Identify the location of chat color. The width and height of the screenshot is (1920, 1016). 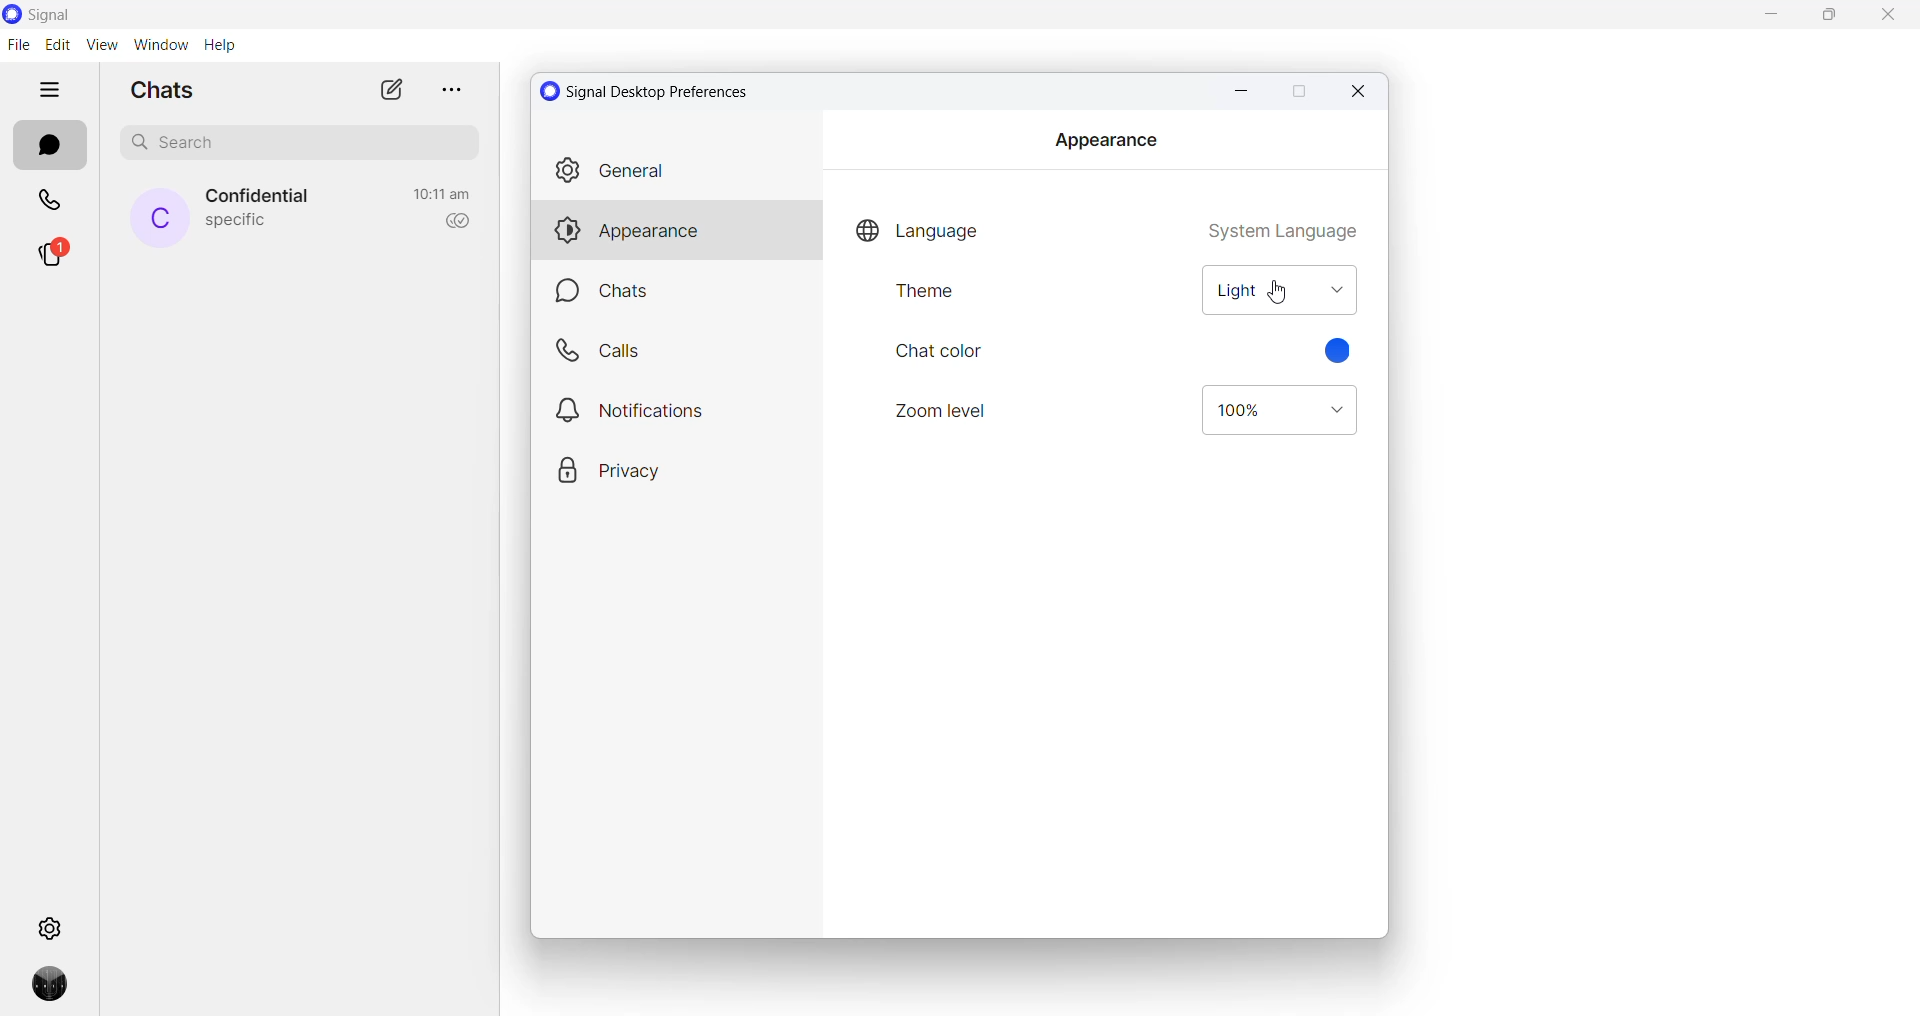
(940, 353).